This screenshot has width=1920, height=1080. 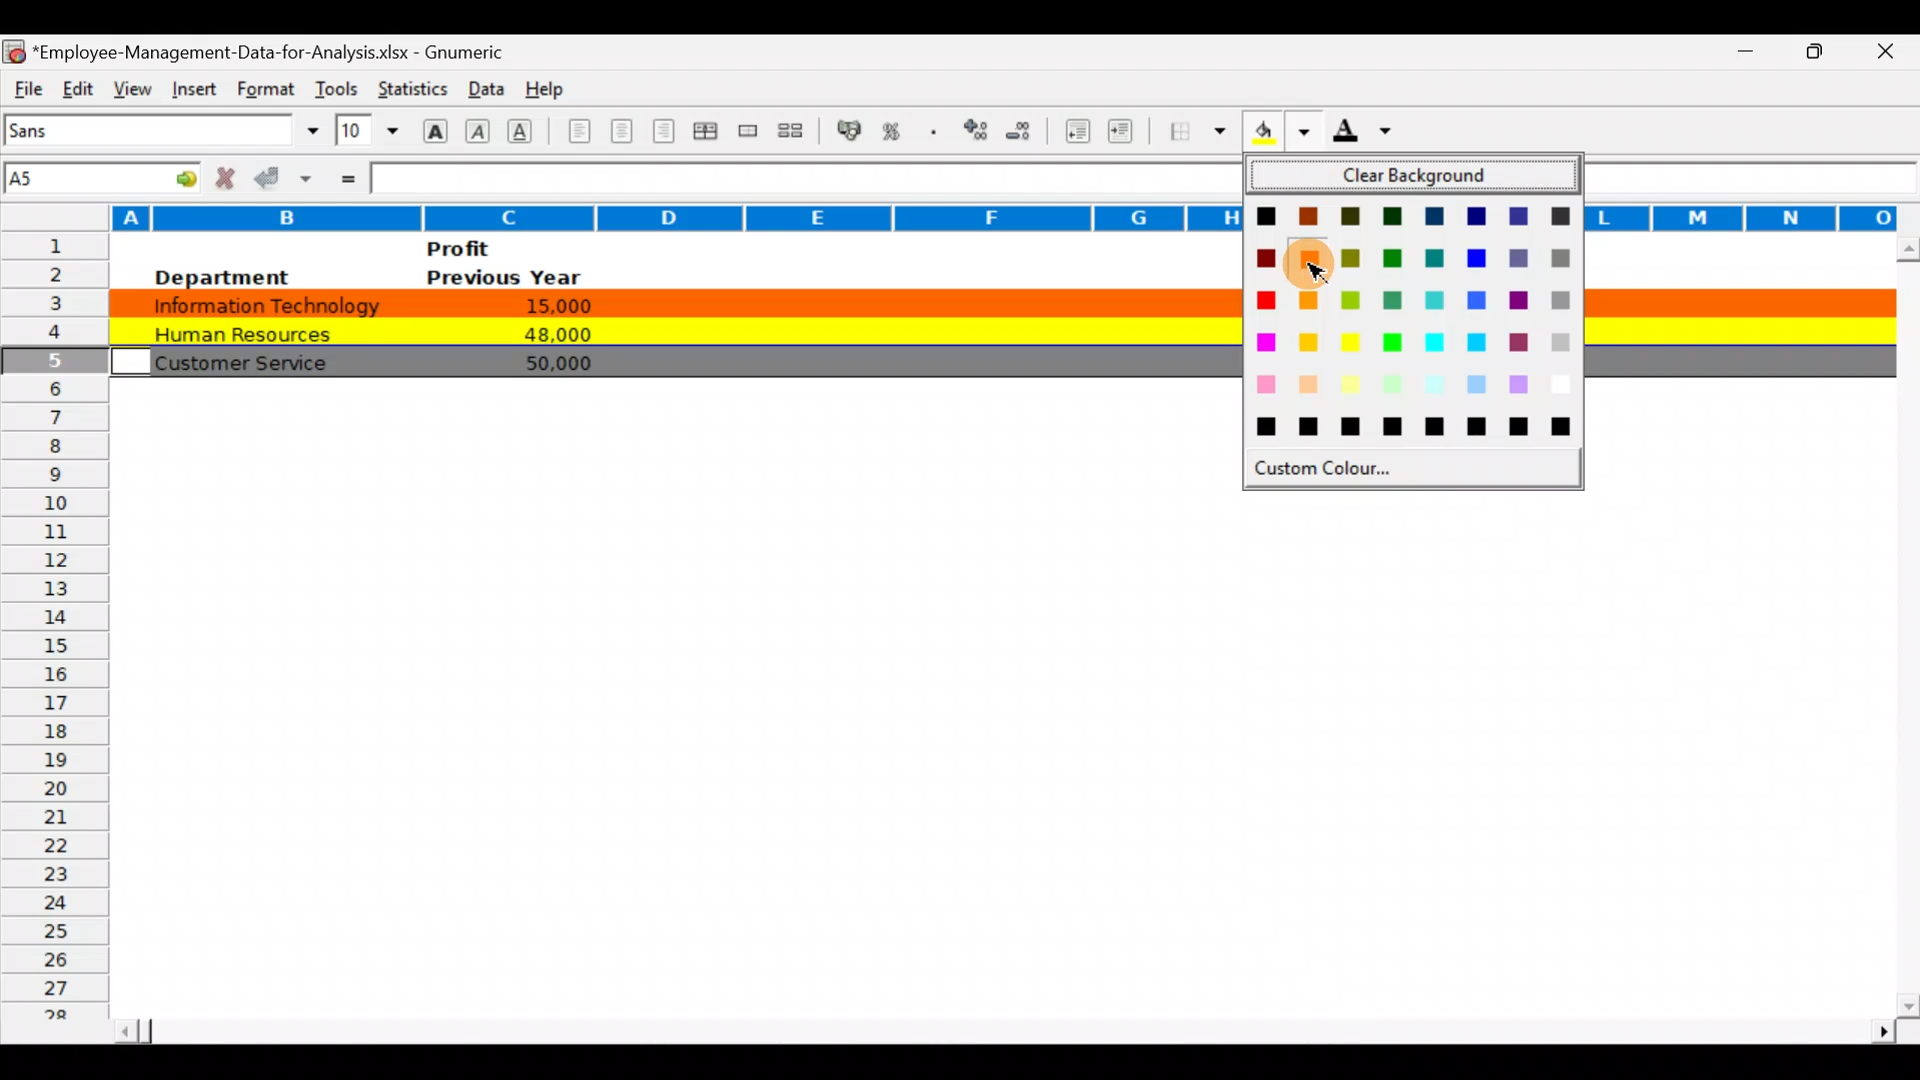 What do you see at coordinates (526, 130) in the screenshot?
I see `Underline` at bounding box center [526, 130].